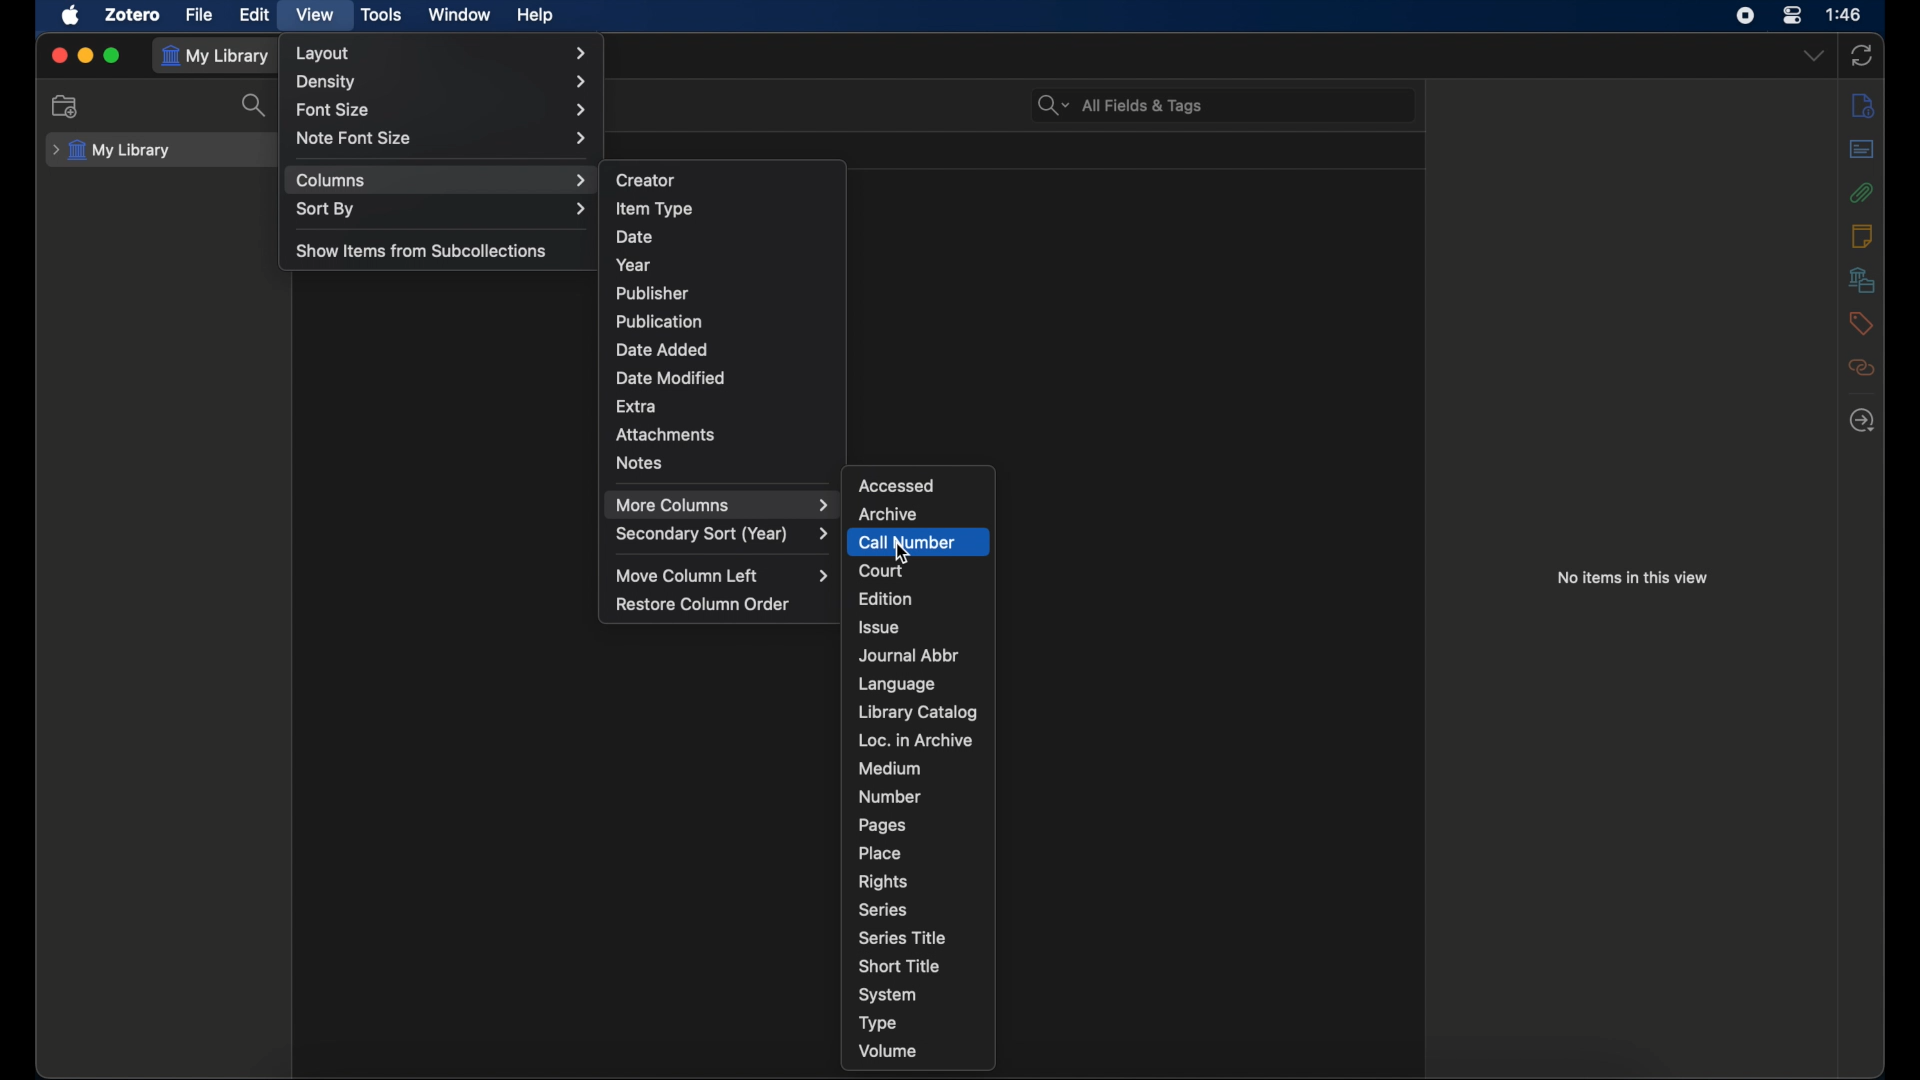  I want to click on locate, so click(1861, 421).